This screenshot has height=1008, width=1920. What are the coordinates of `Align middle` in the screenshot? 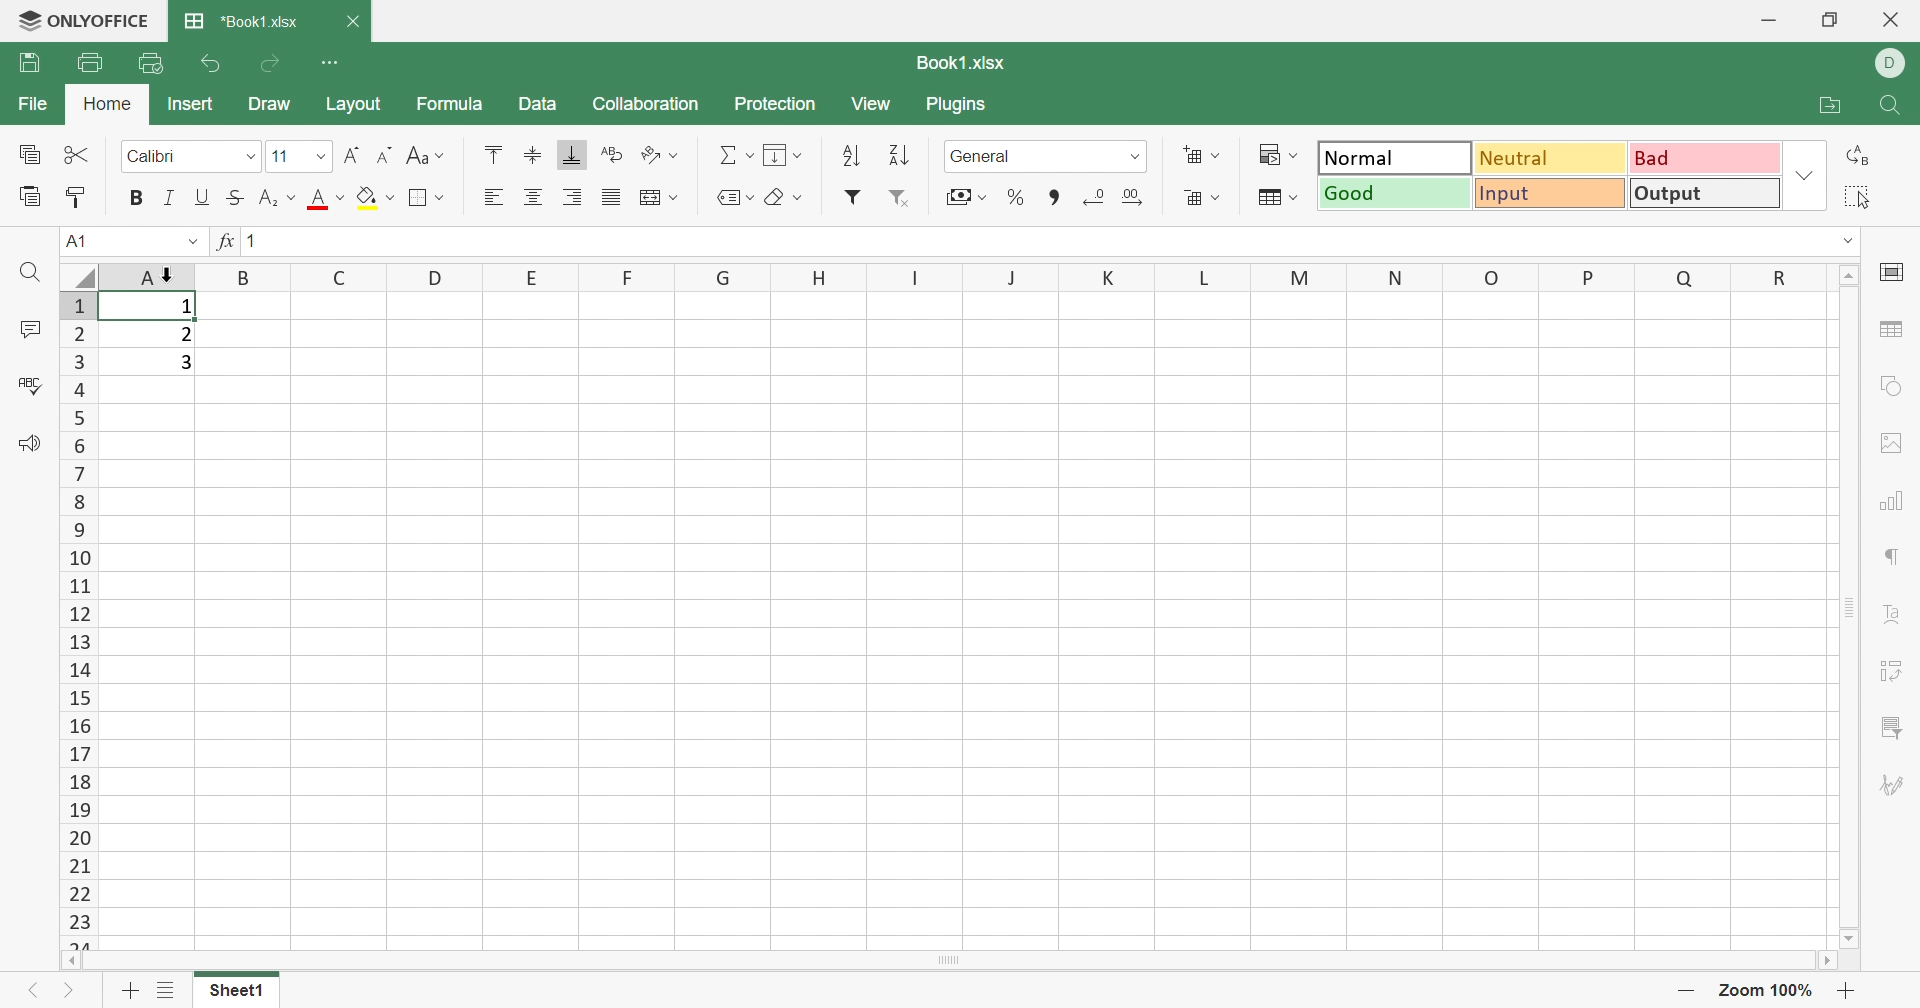 It's located at (532, 153).